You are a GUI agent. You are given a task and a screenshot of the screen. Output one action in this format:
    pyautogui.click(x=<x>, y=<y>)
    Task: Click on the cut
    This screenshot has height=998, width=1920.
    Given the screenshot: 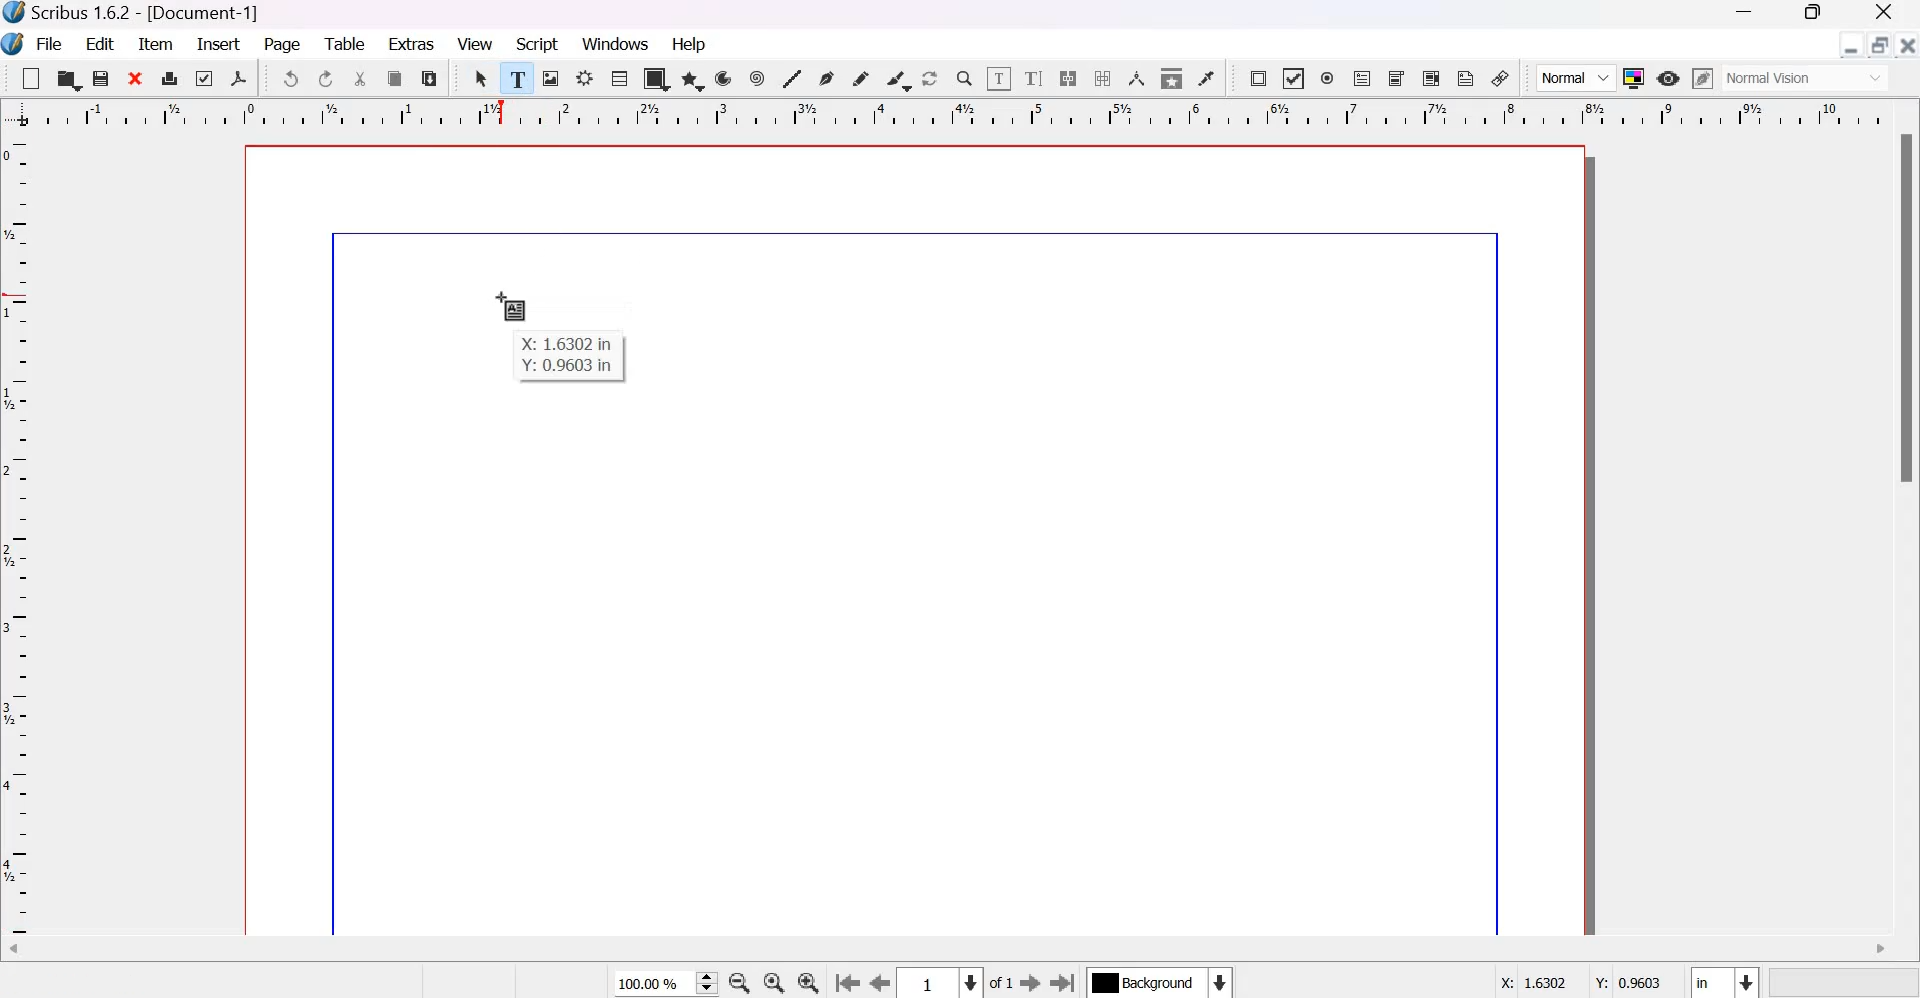 What is the action you would take?
    pyautogui.click(x=362, y=79)
    